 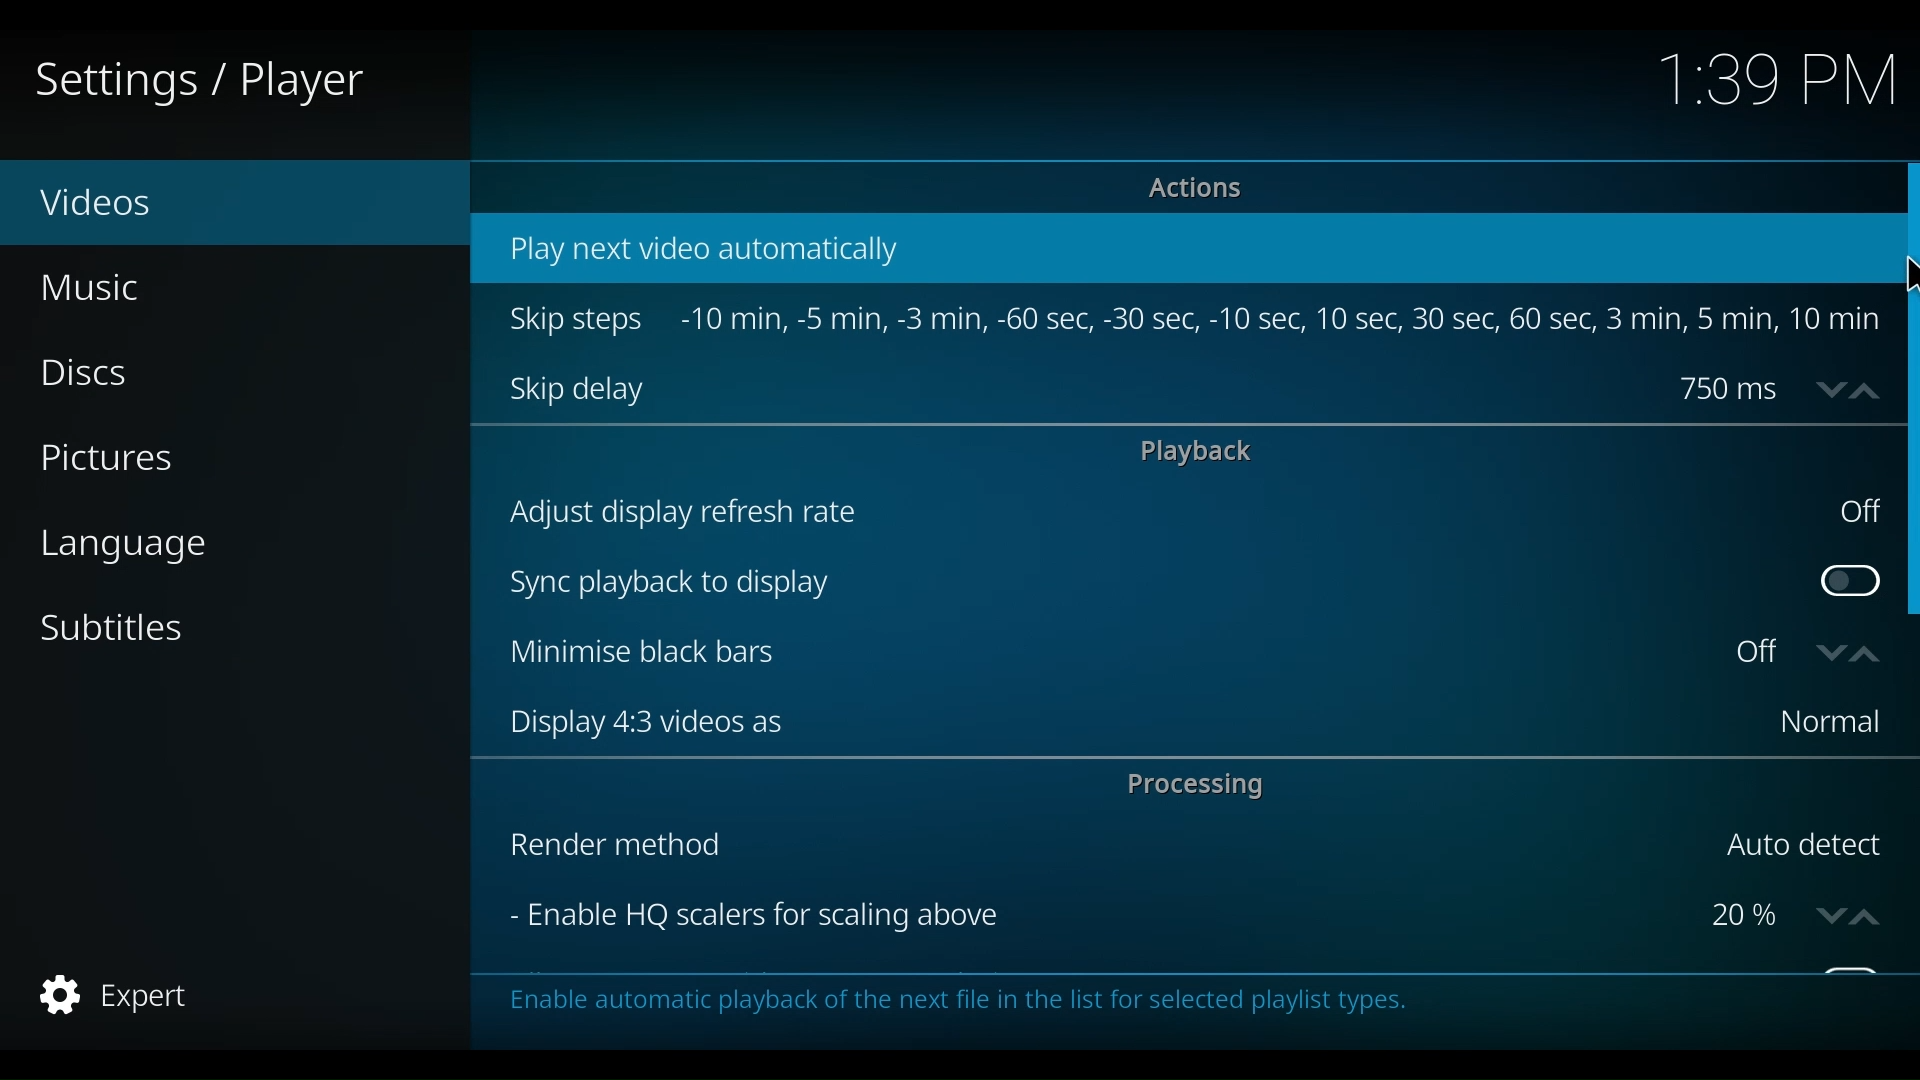 I want to click on Pictures, so click(x=113, y=461).